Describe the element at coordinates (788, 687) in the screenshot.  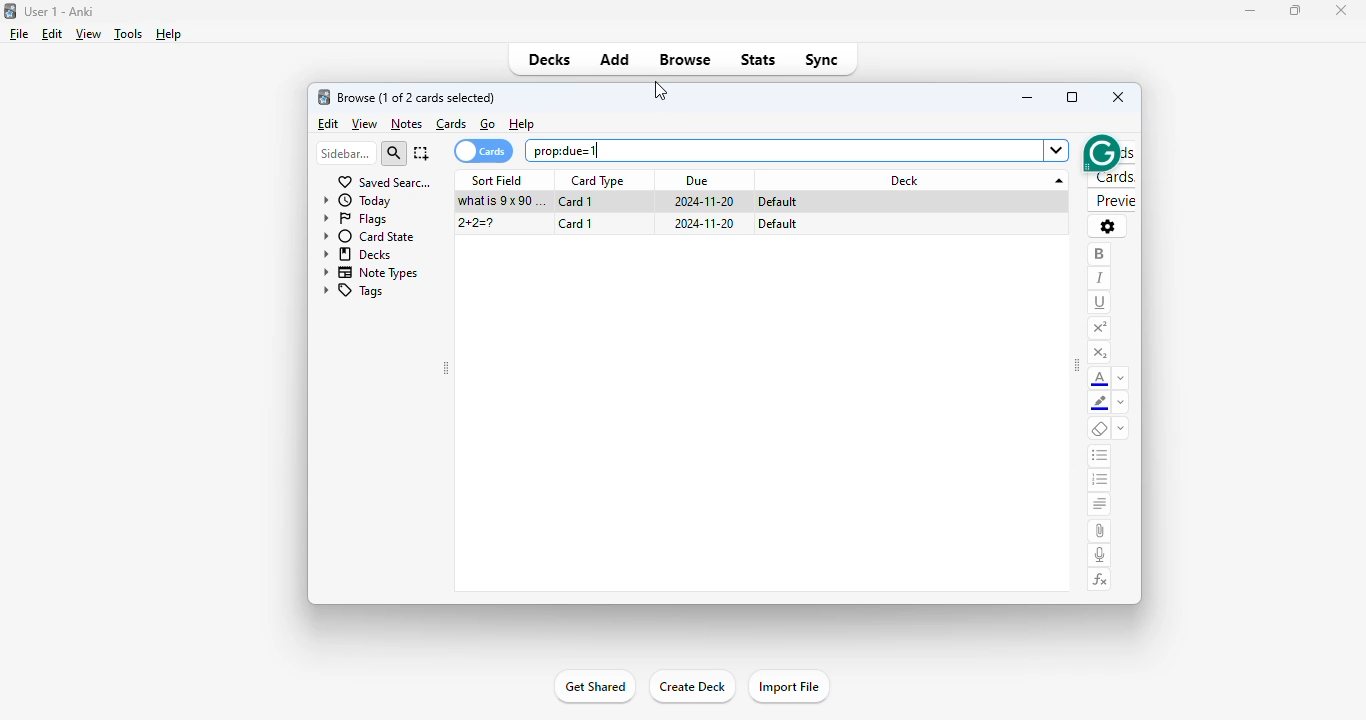
I see `import file` at that location.